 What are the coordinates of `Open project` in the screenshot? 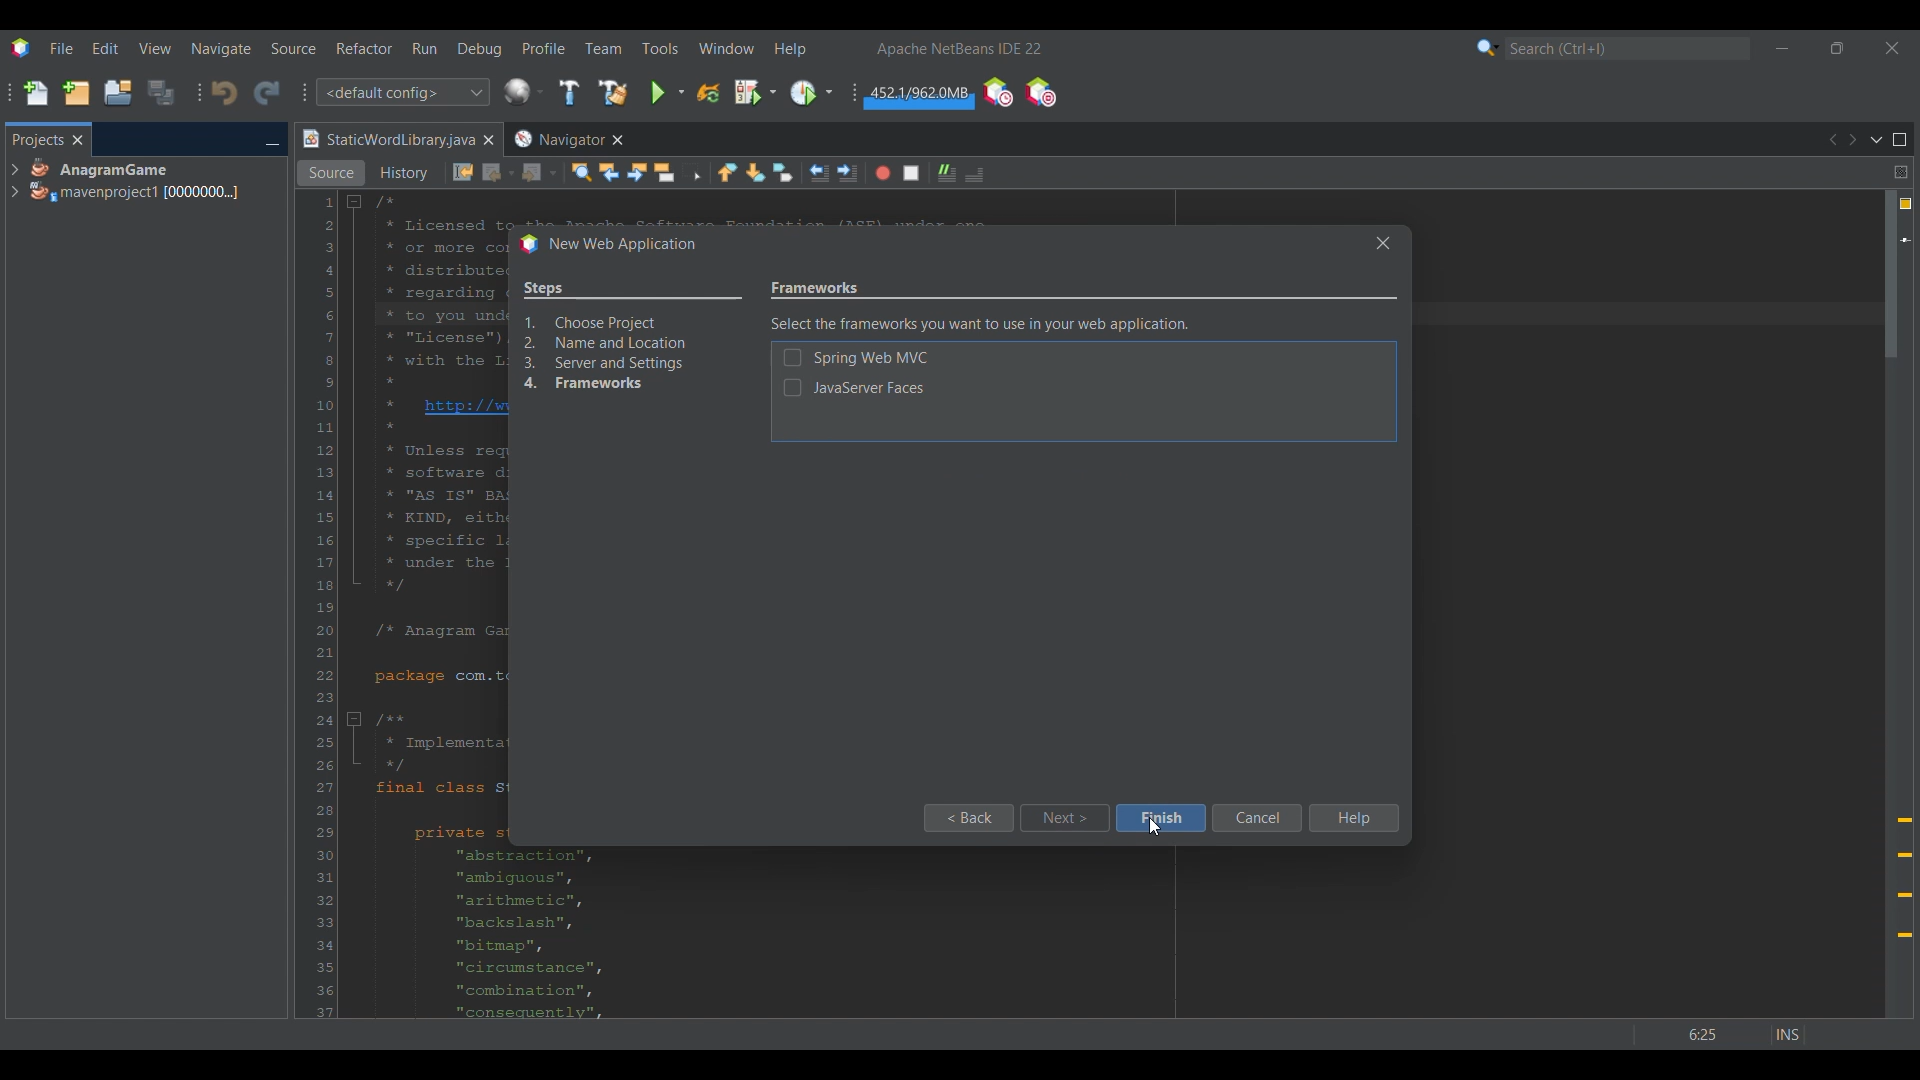 It's located at (118, 92).